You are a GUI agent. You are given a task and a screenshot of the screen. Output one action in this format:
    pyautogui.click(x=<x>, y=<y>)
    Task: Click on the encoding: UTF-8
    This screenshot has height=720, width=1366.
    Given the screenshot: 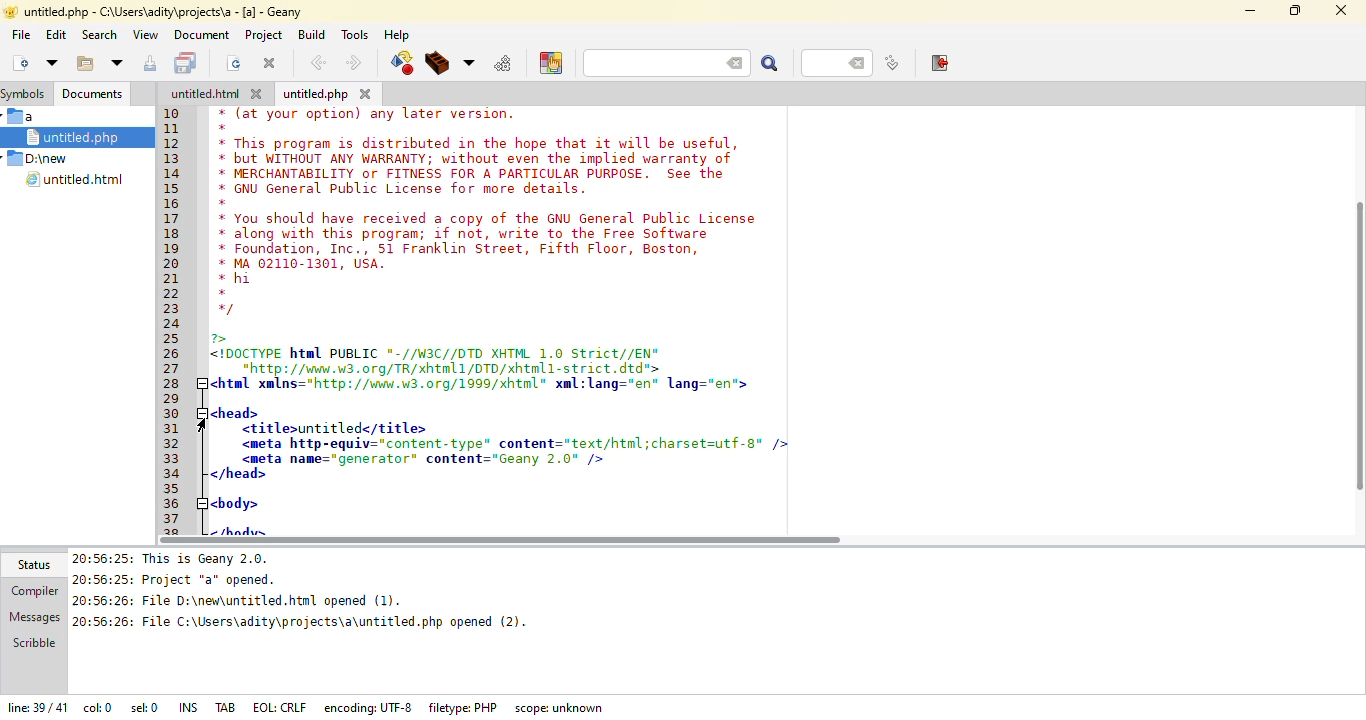 What is the action you would take?
    pyautogui.click(x=364, y=708)
    